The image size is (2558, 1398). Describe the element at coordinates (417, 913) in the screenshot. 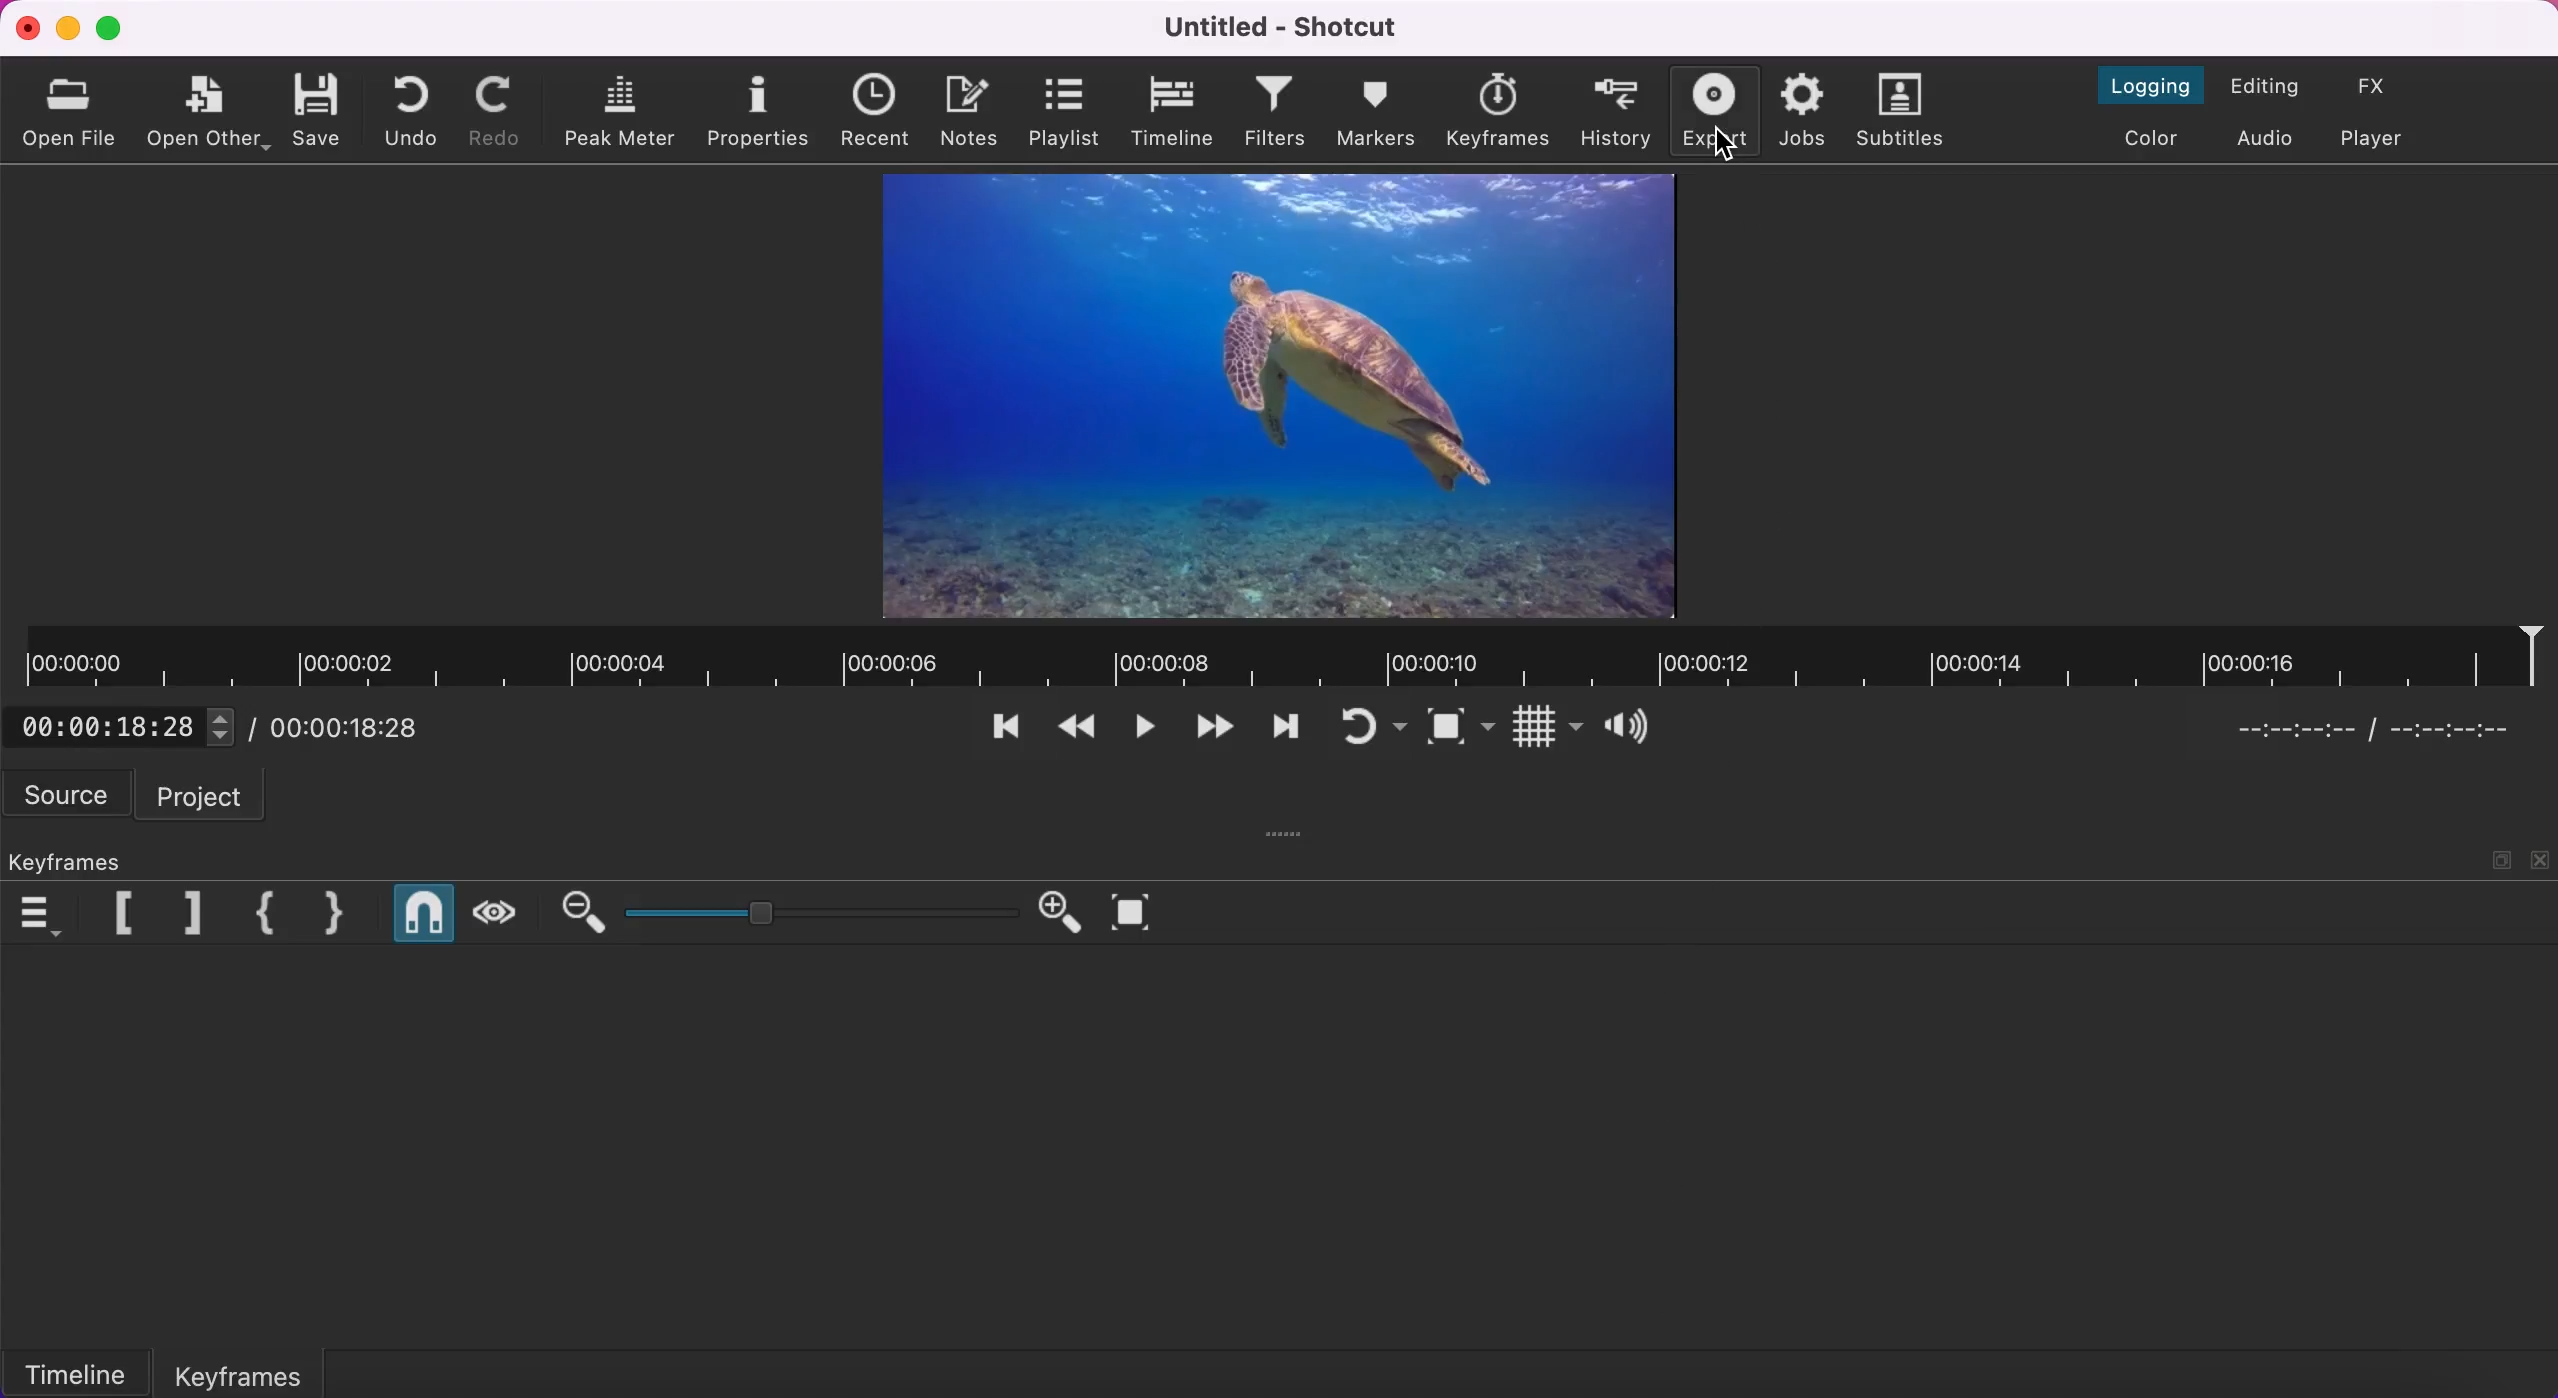

I see `snap` at that location.